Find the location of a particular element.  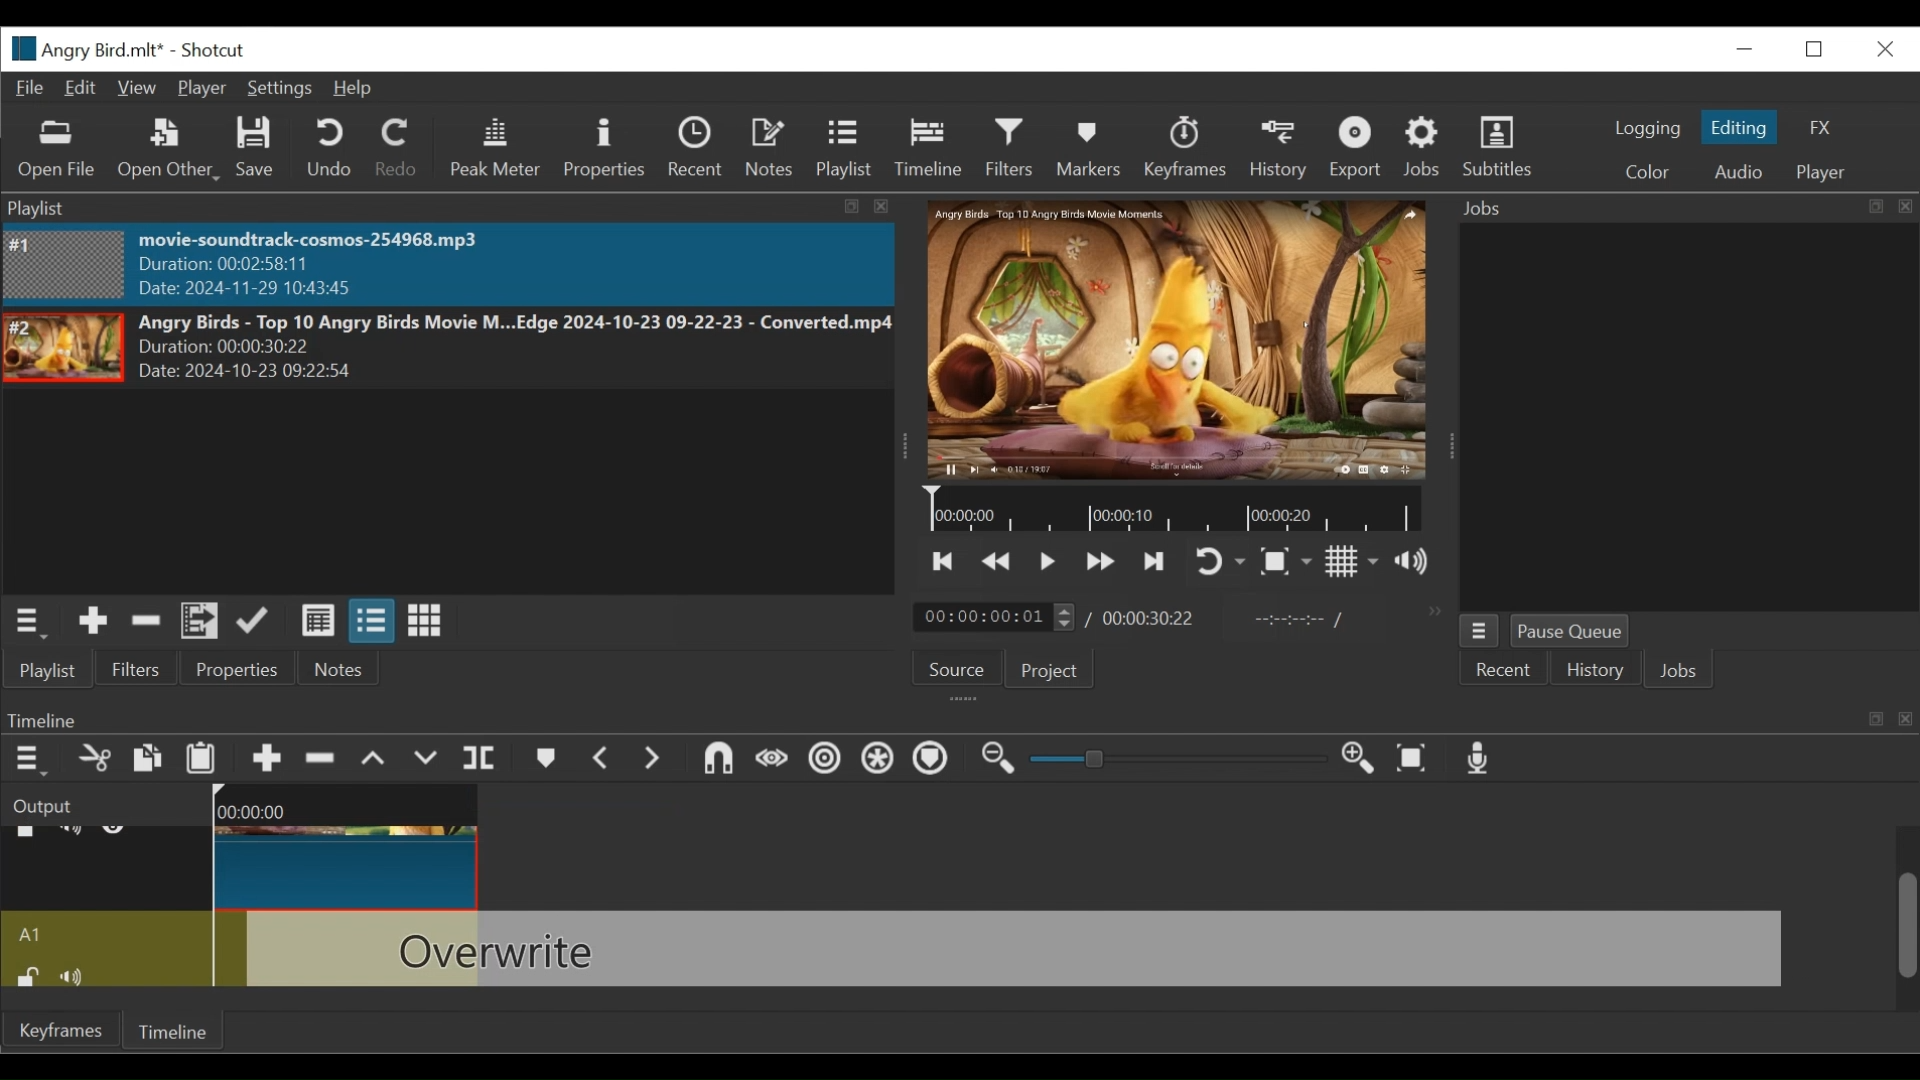

Toggle Zoom is located at coordinates (1288, 563).